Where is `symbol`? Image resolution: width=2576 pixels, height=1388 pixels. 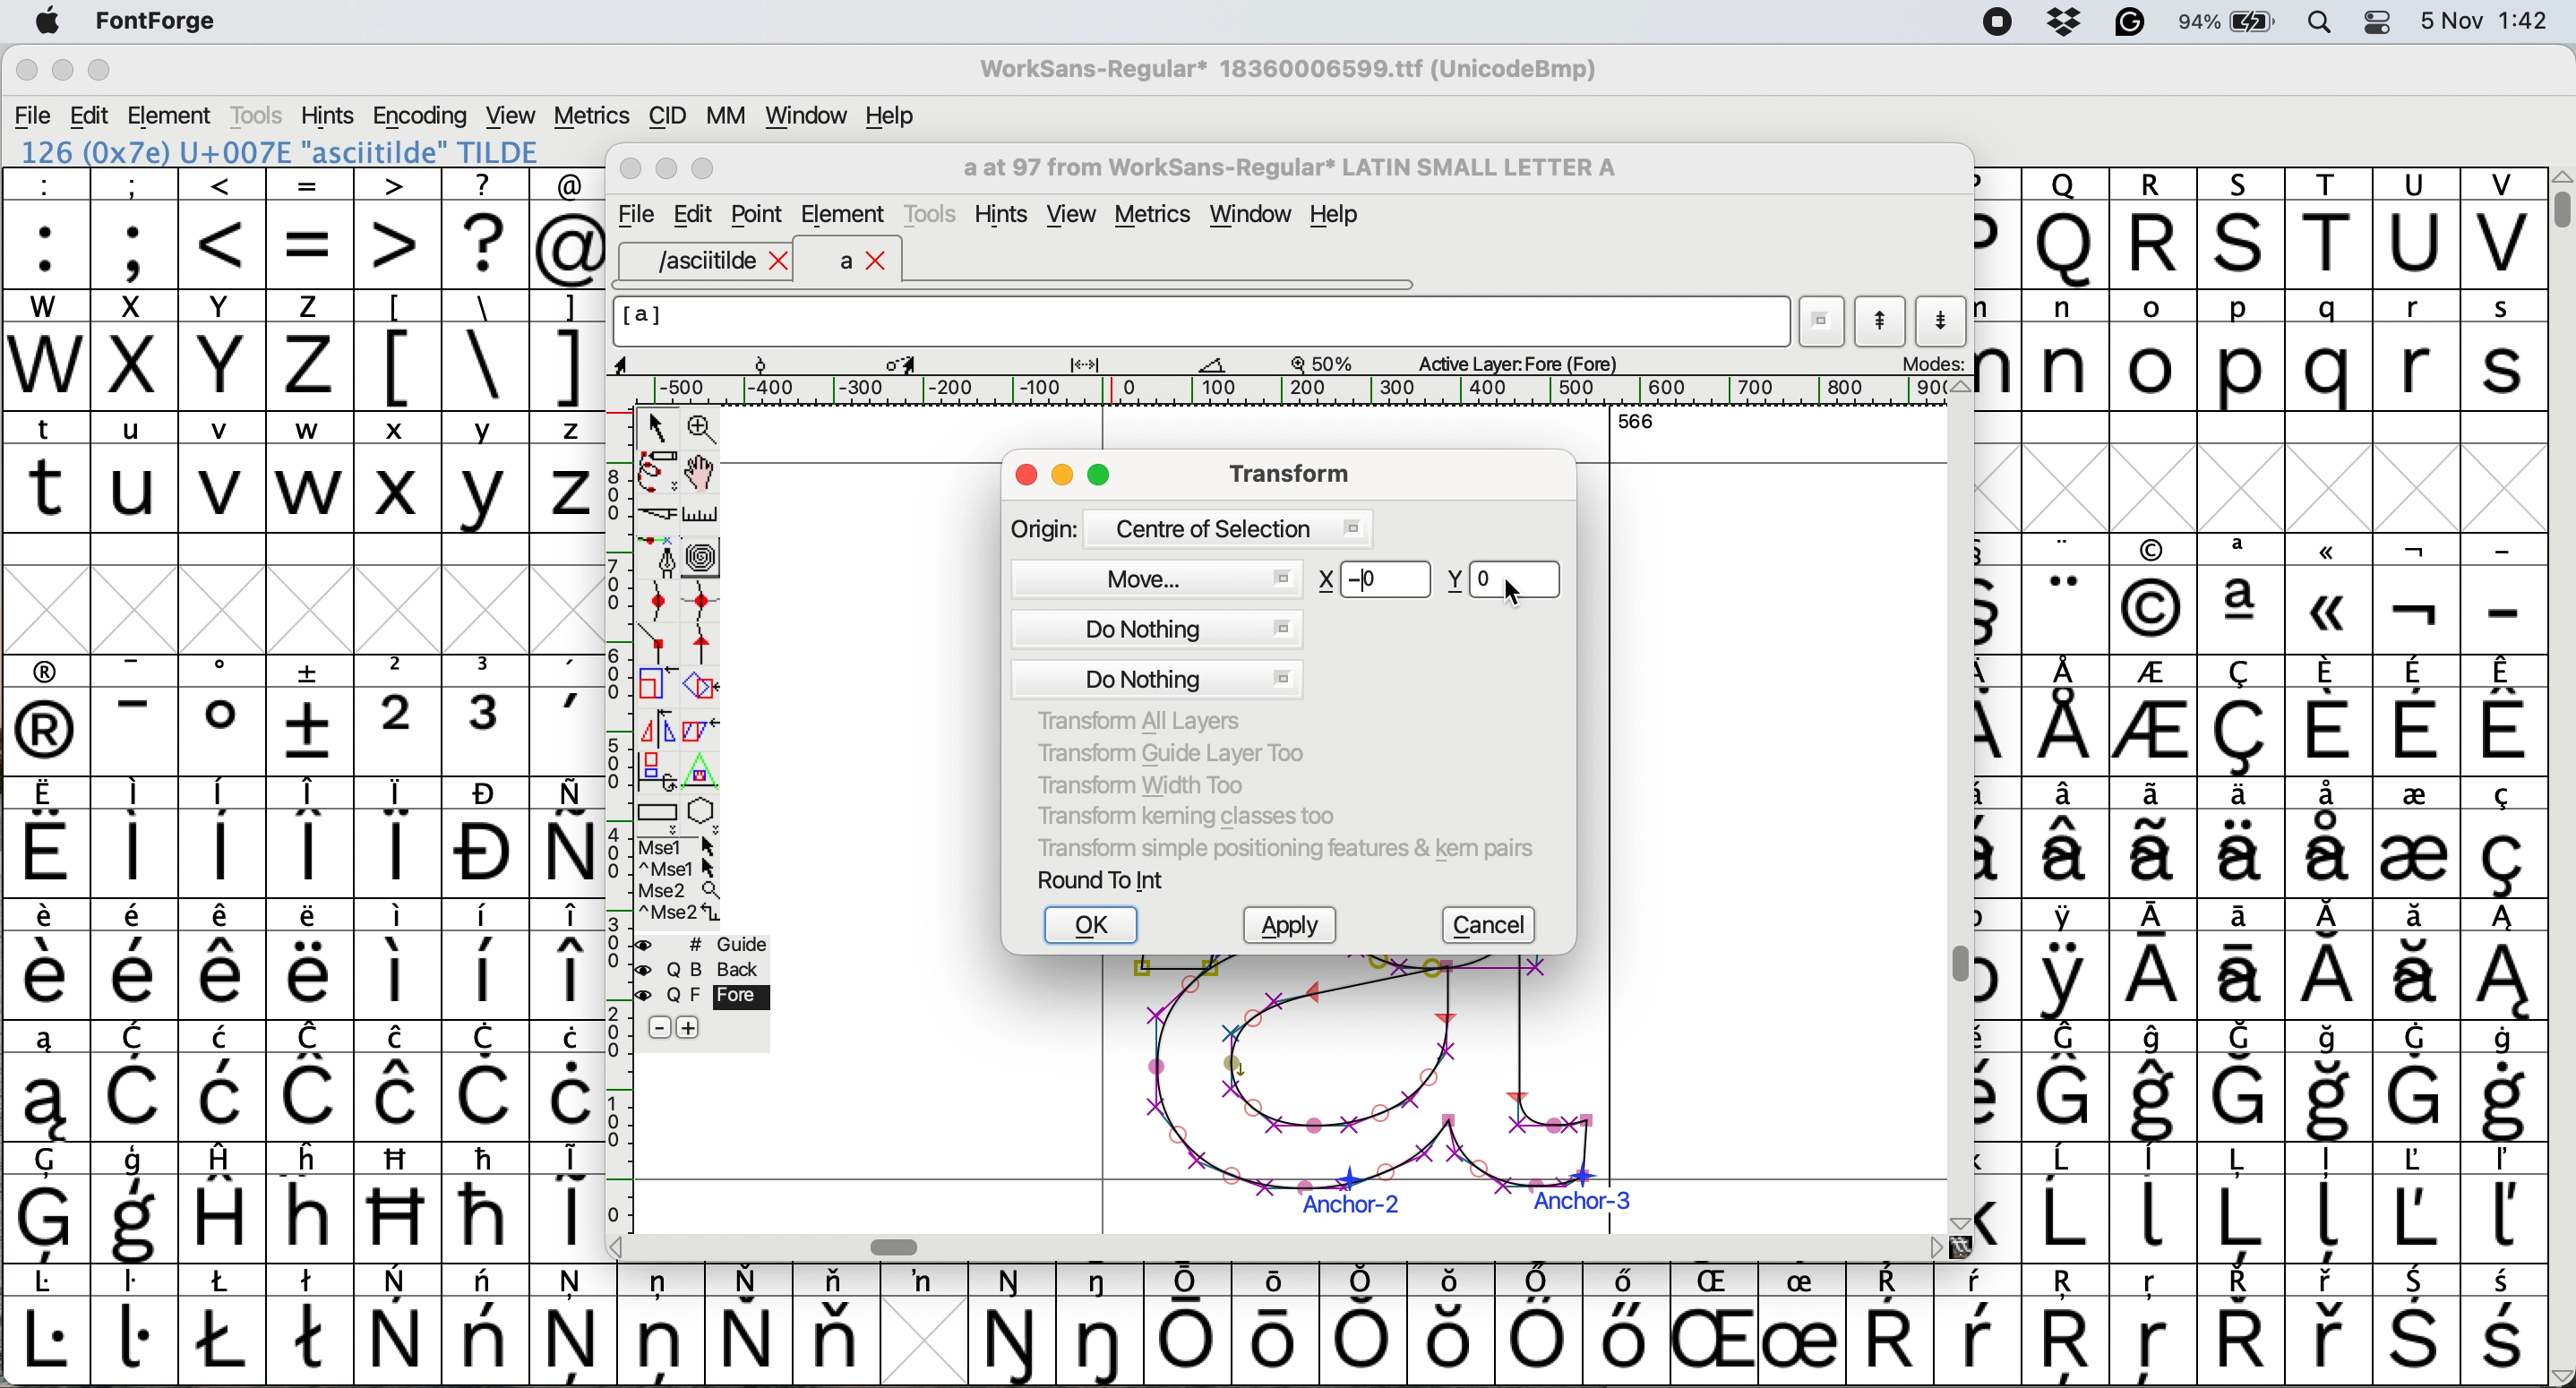 symbol is located at coordinates (2068, 716).